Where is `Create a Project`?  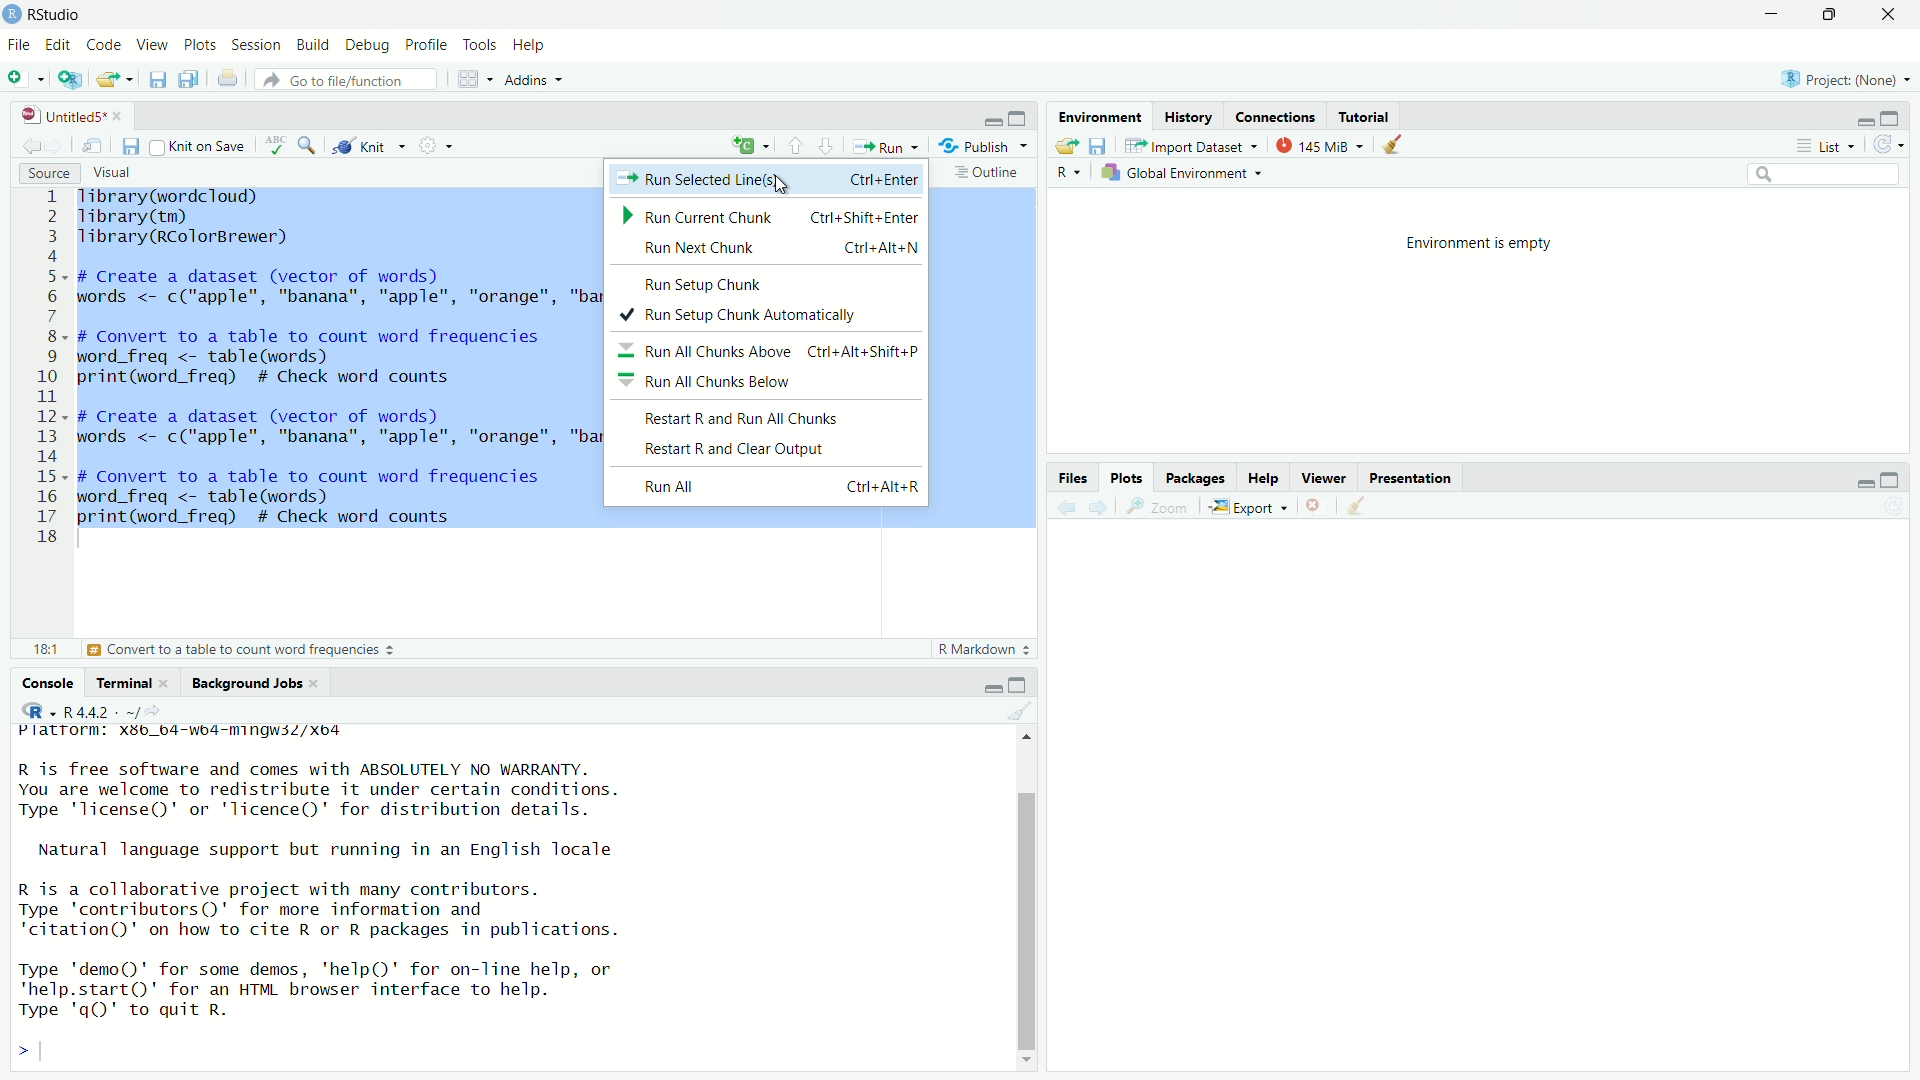 Create a Project is located at coordinates (73, 81).